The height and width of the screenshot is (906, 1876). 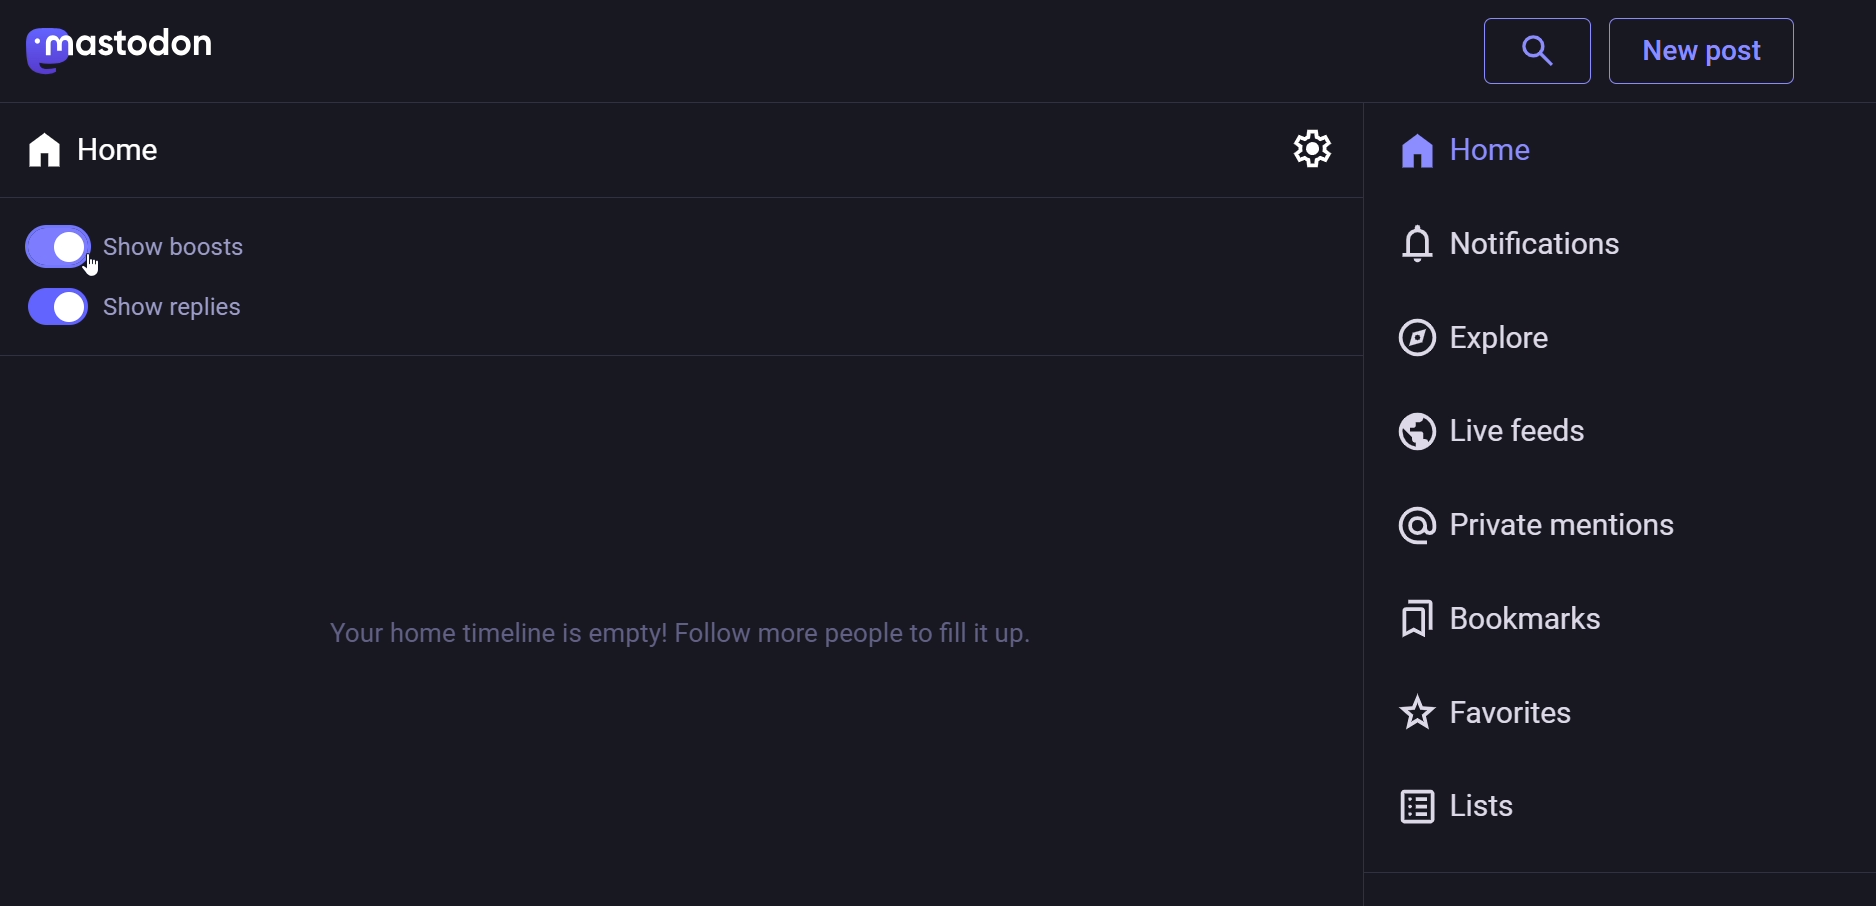 What do you see at coordinates (1313, 140) in the screenshot?
I see `settings` at bounding box center [1313, 140].